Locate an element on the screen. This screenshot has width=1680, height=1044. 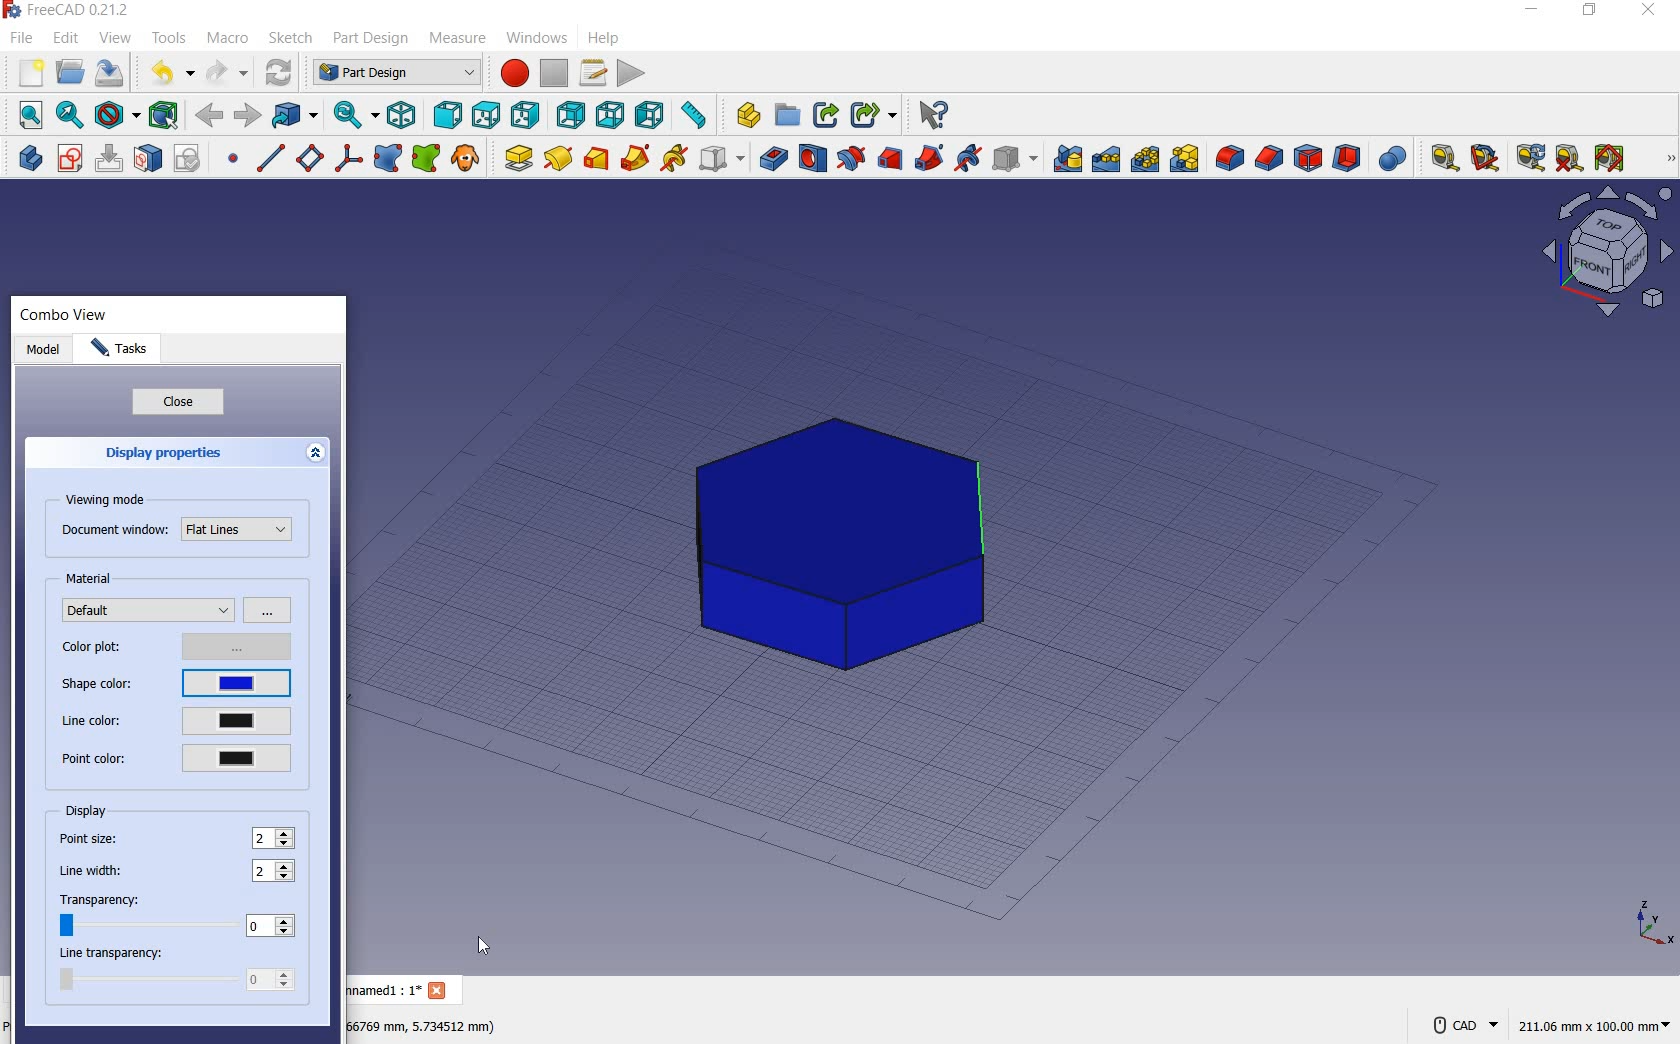
display properties is located at coordinates (174, 453).